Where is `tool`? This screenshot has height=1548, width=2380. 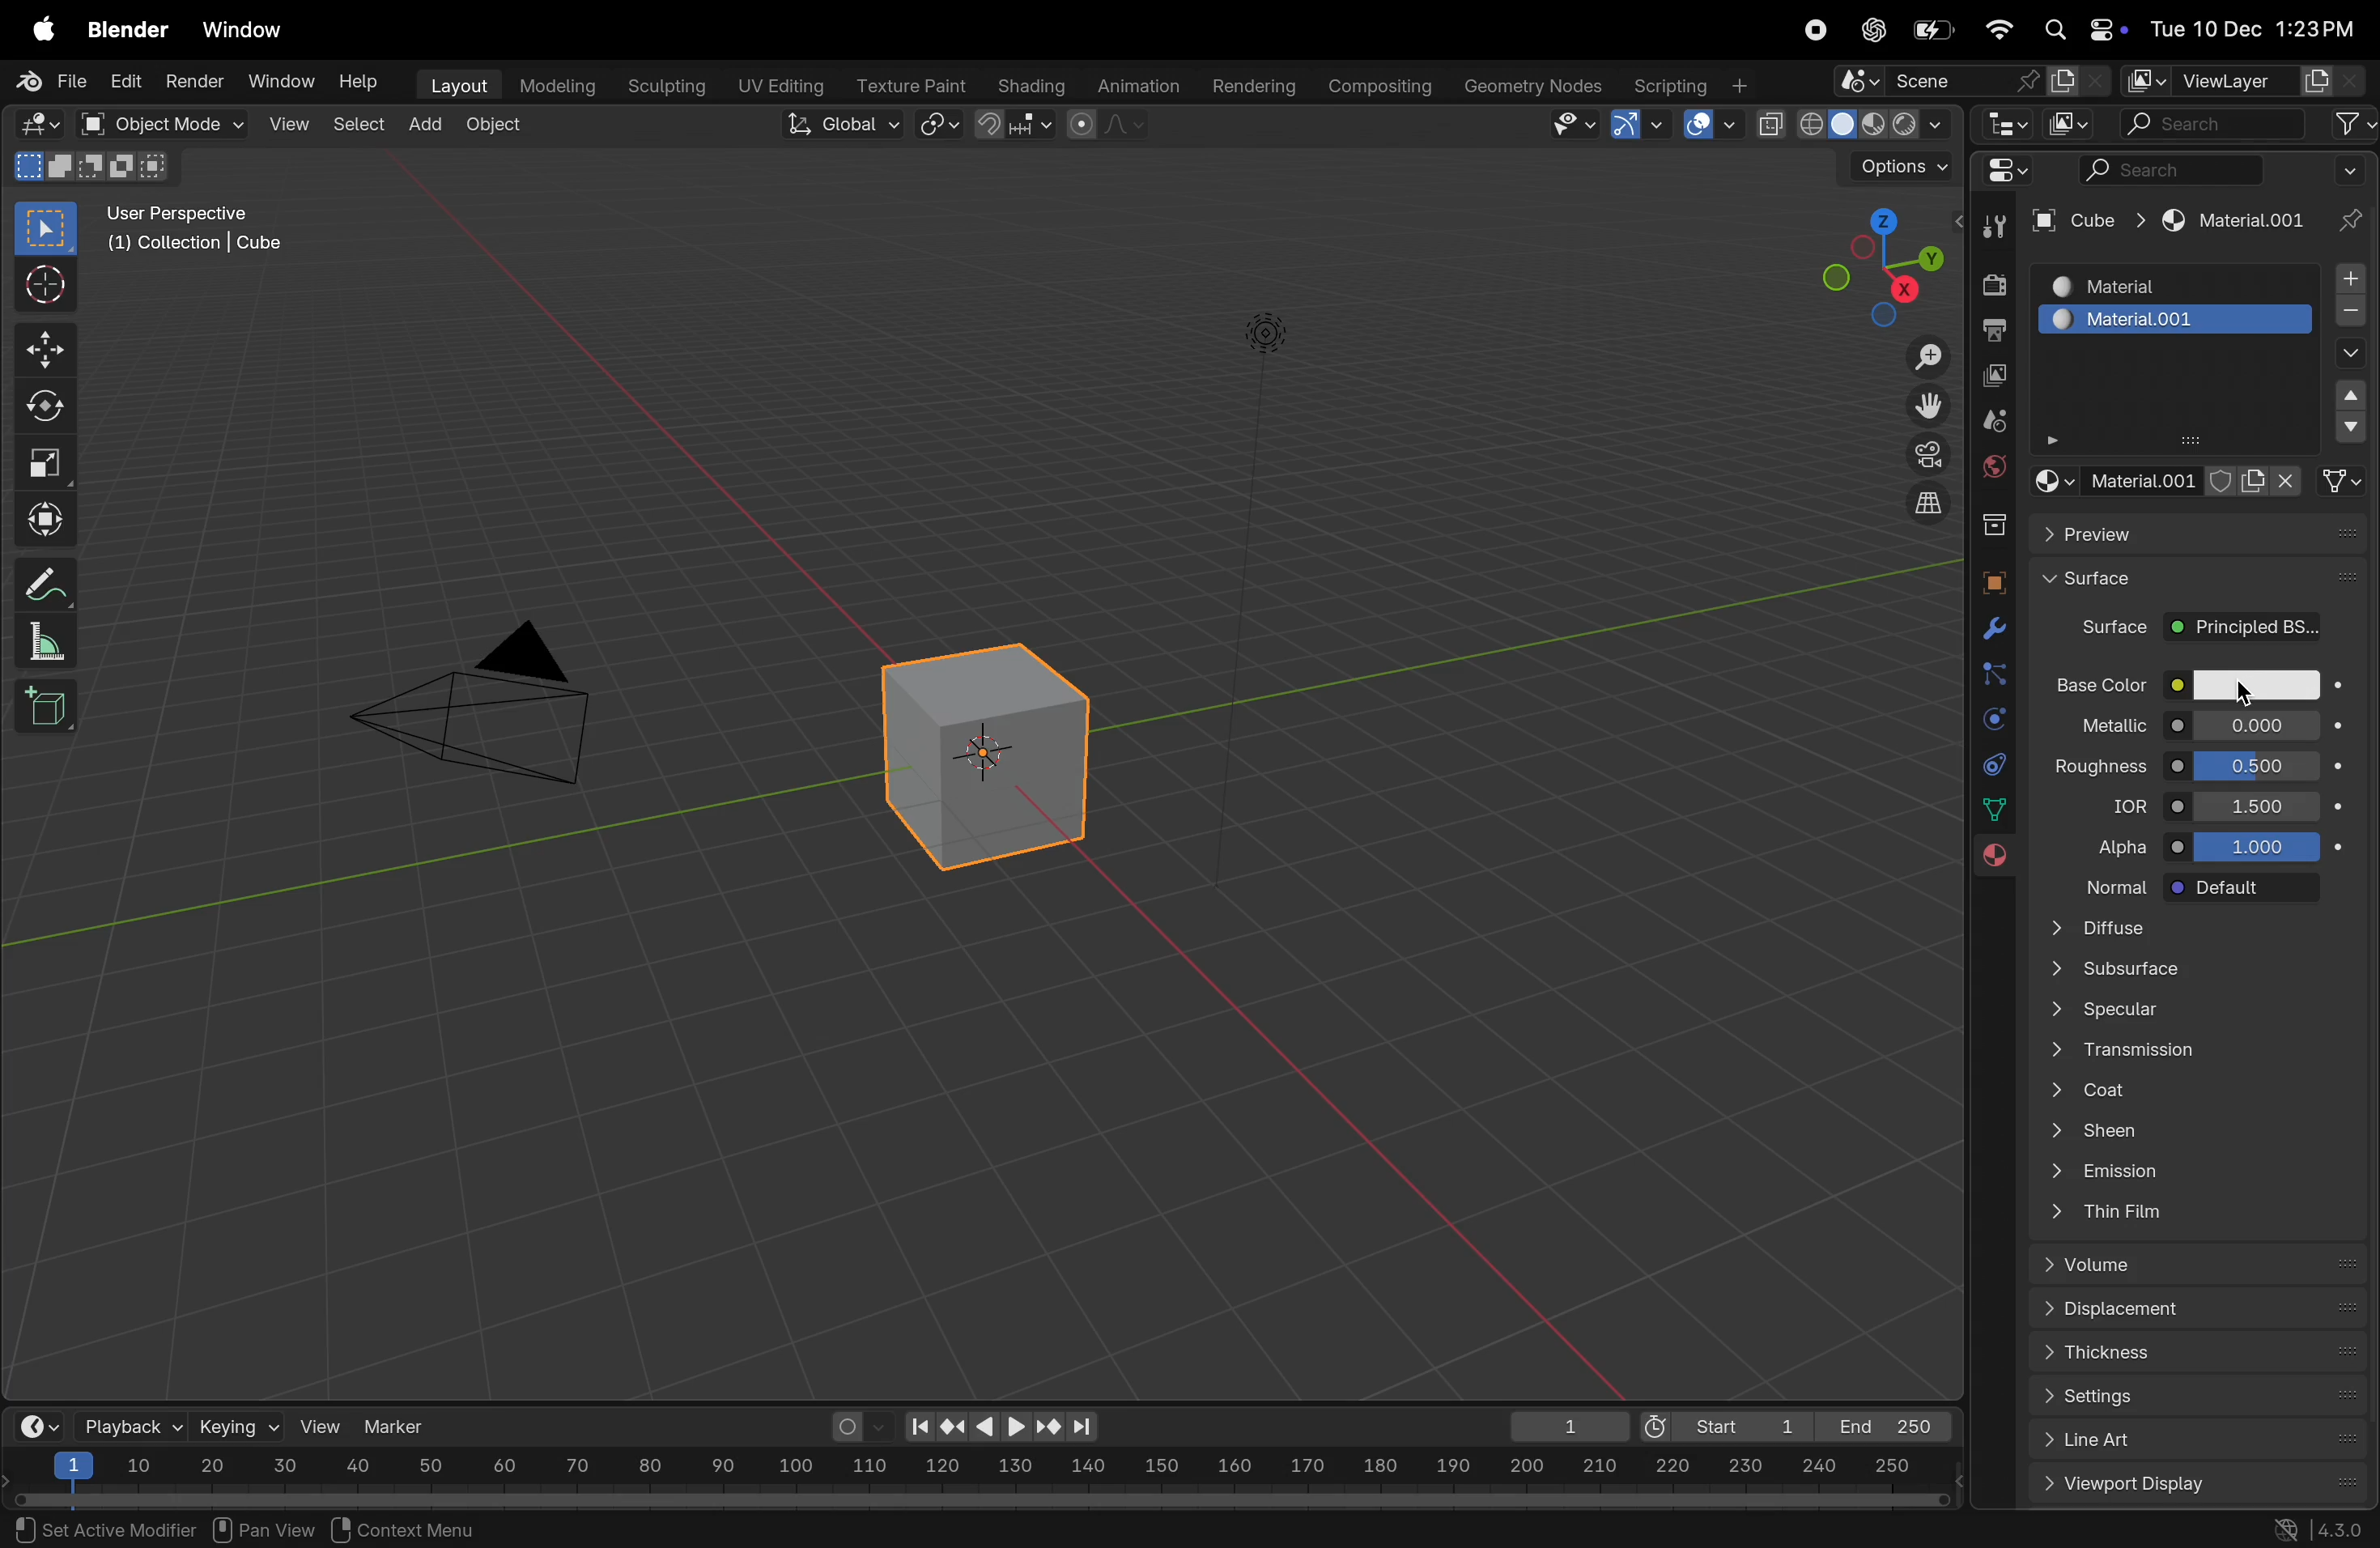
tool is located at coordinates (1988, 230).